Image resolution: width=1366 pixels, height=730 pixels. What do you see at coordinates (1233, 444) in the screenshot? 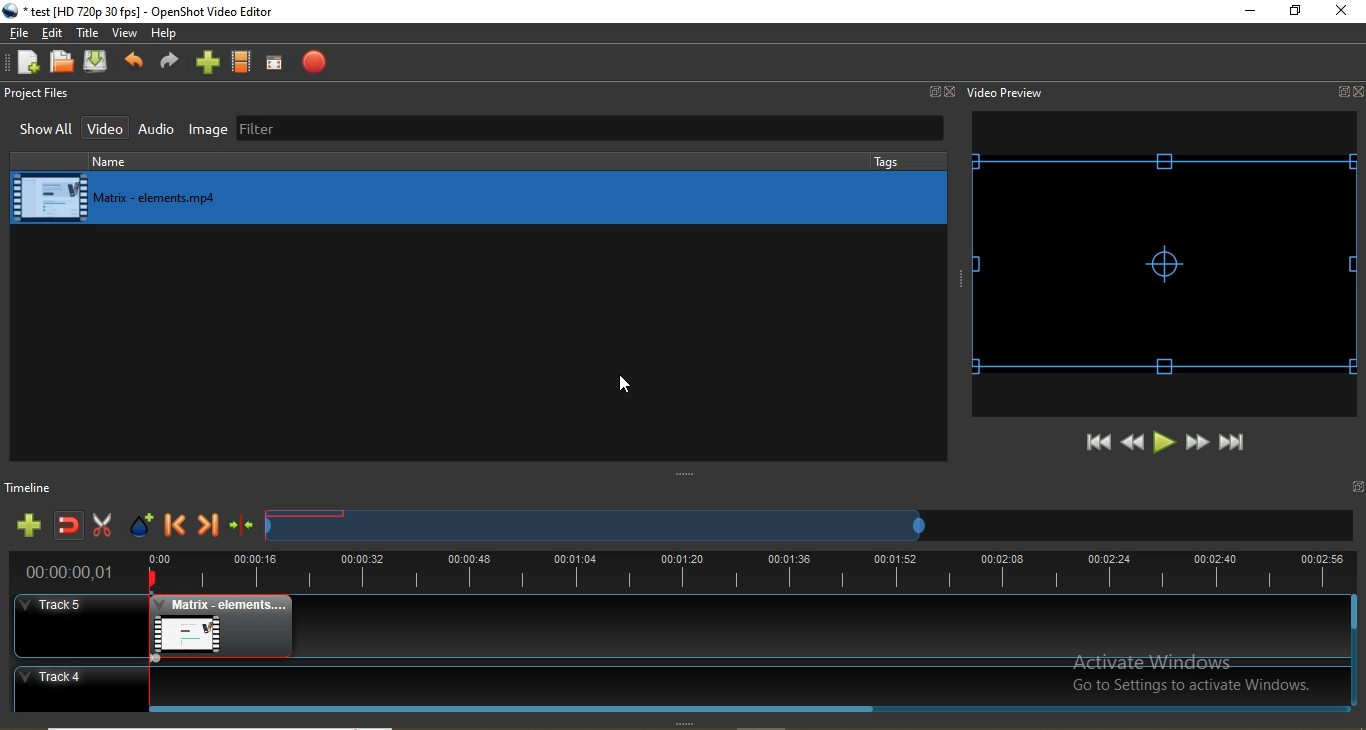
I see `Jump to end` at bounding box center [1233, 444].